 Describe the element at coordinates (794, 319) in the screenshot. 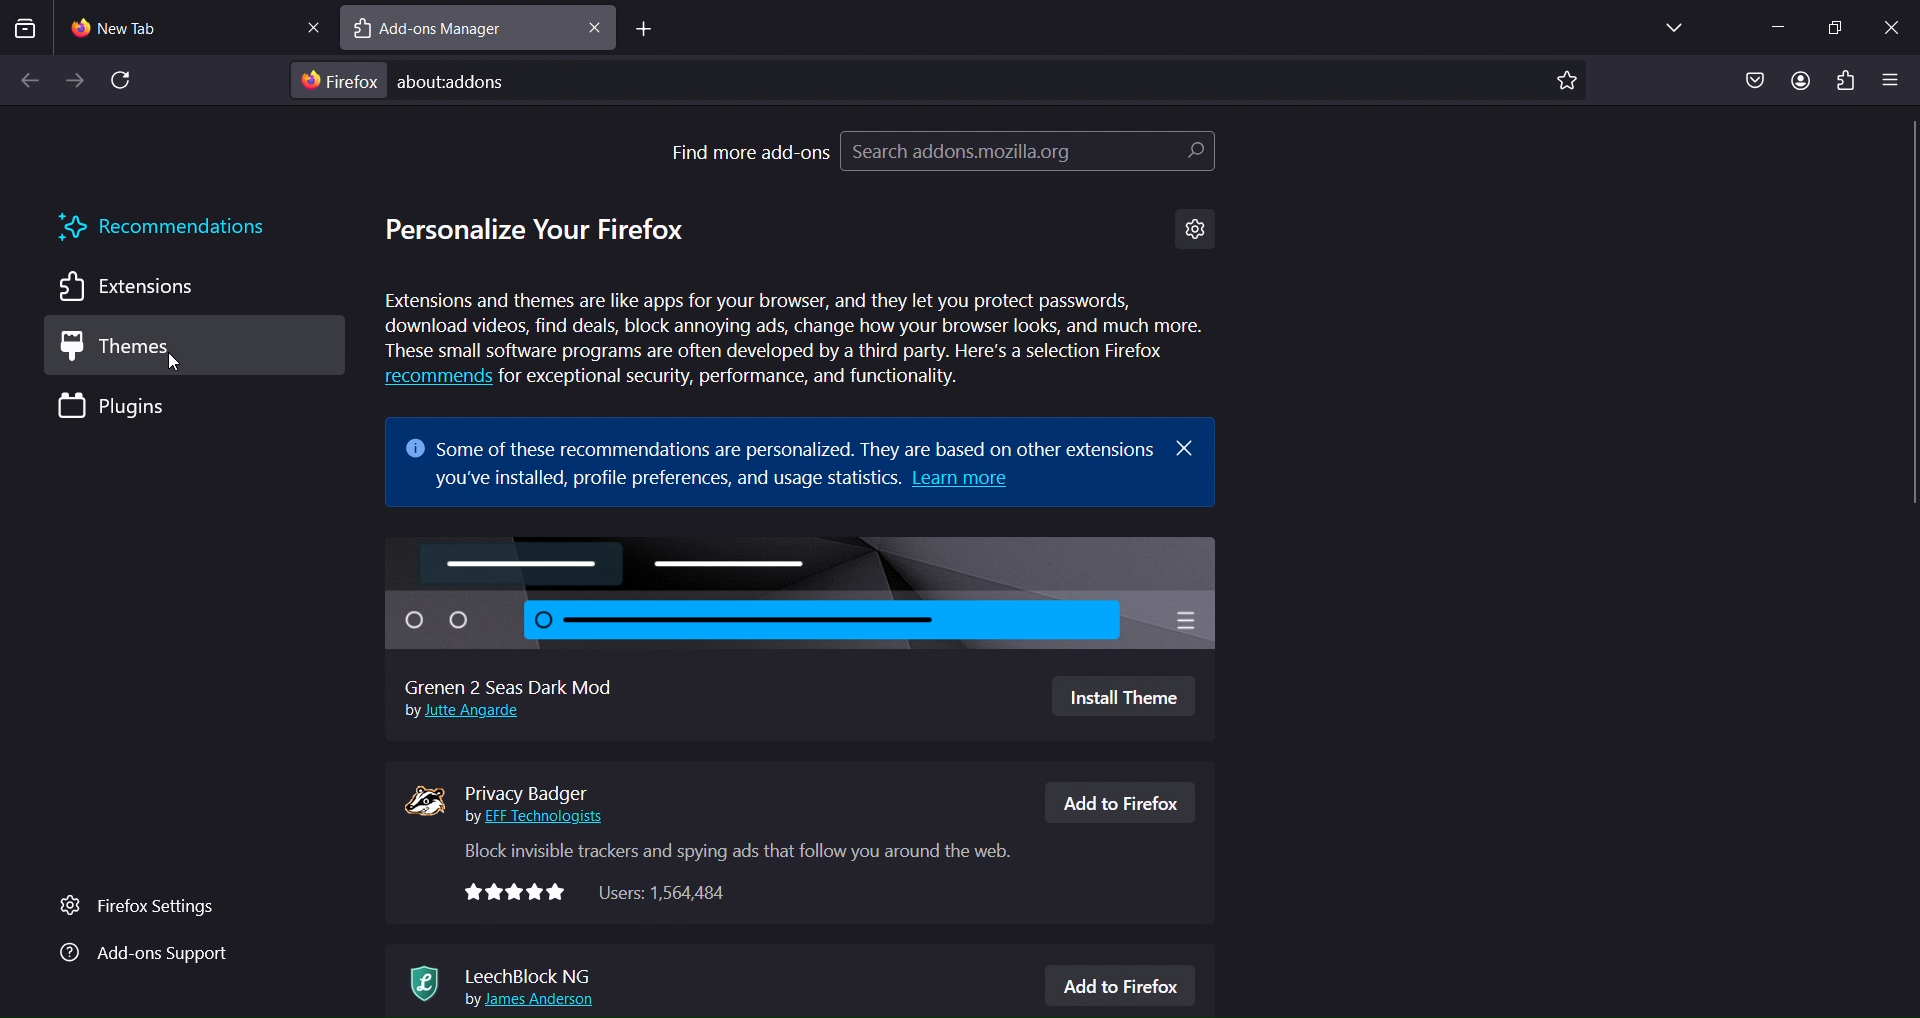

I see `Extensions and themes are like apps for your browser, and they let you protect passwords,
download videos, find deals, block annoying ads, change how your browser looks, and much more.
These small software programs are often developed by a third party. Here's a selection Firefox` at that location.